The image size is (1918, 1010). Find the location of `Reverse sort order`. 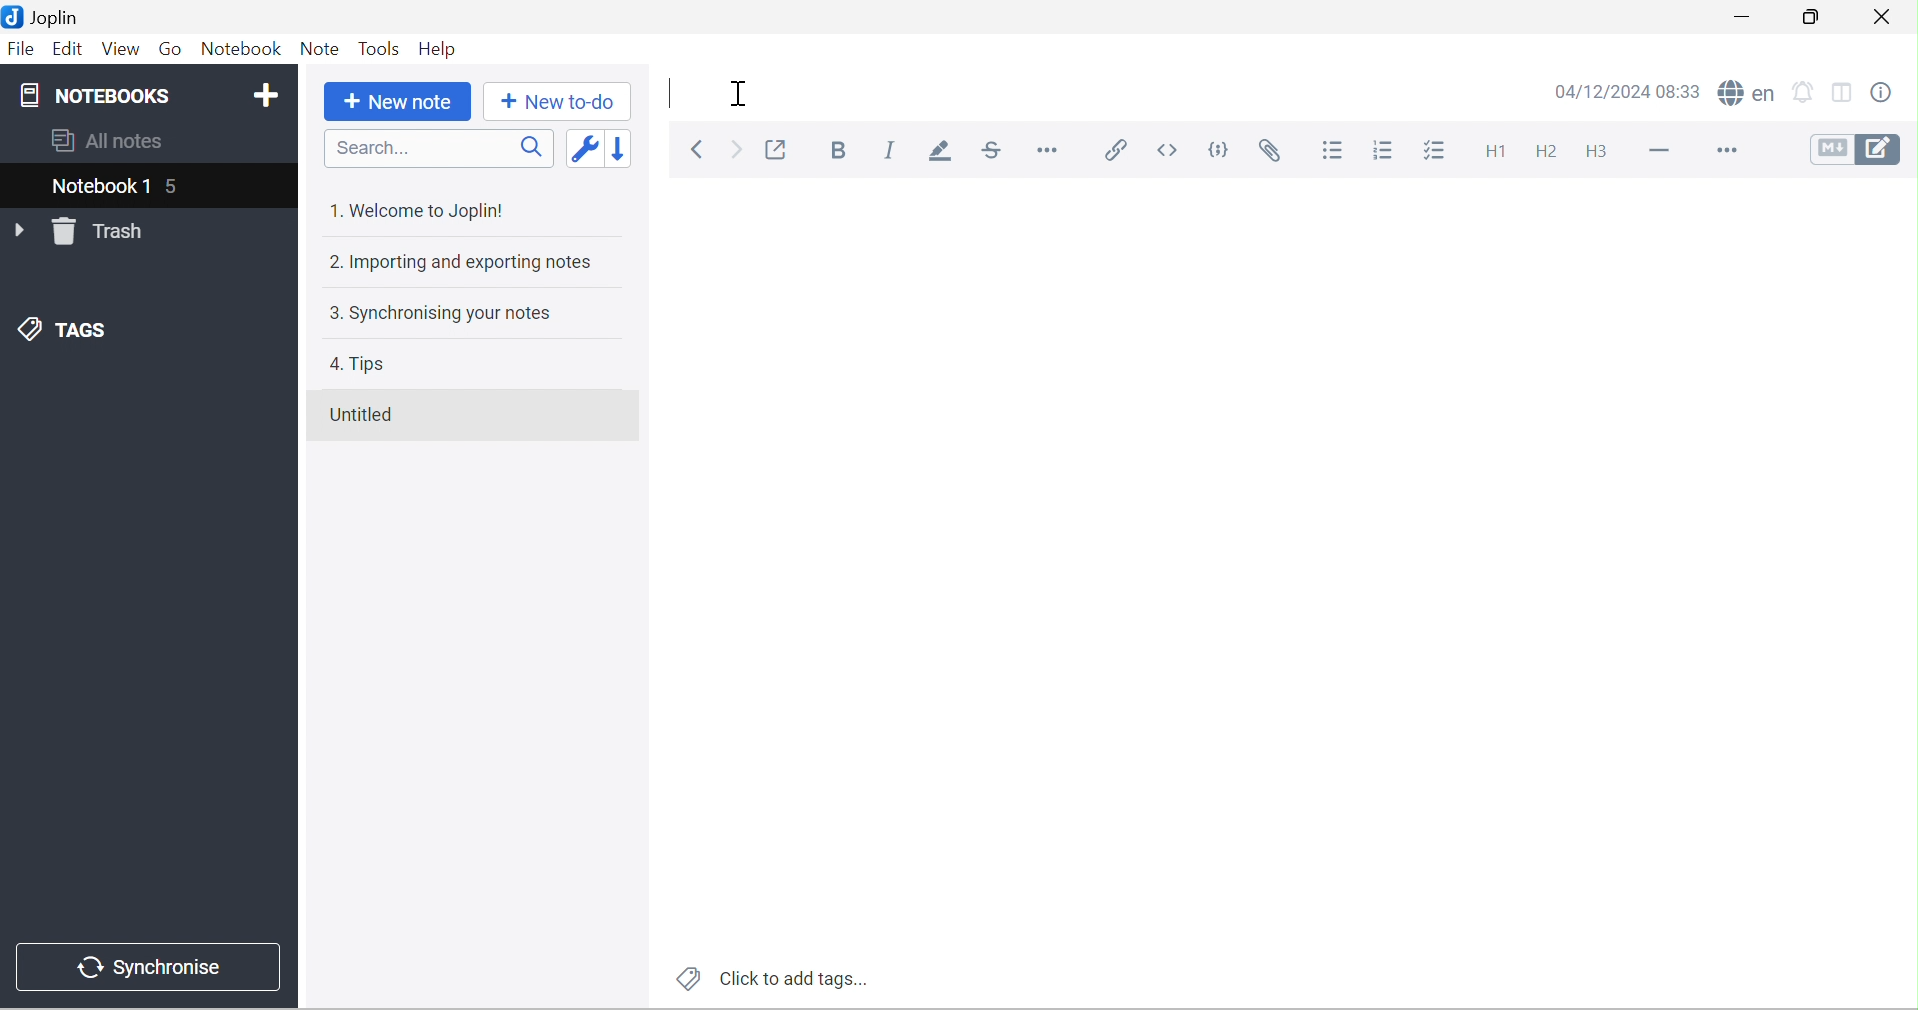

Reverse sort order is located at coordinates (619, 151).